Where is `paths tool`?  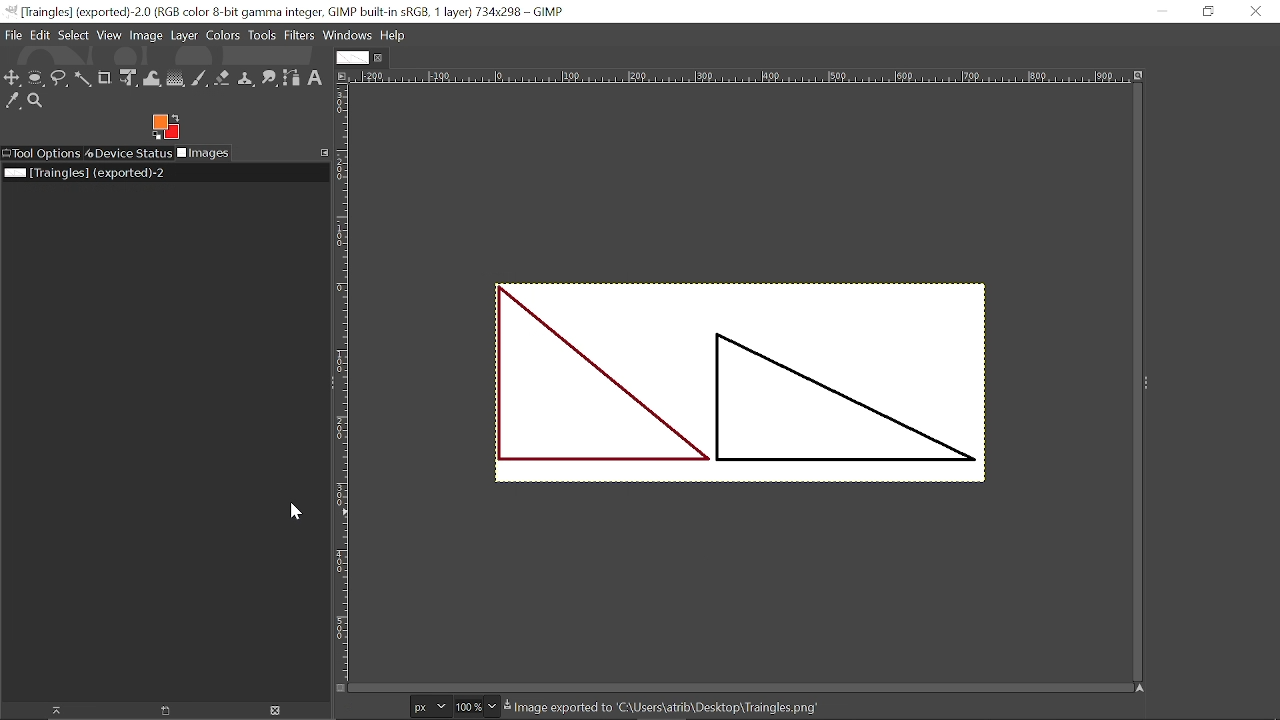 paths tool is located at coordinates (292, 79).